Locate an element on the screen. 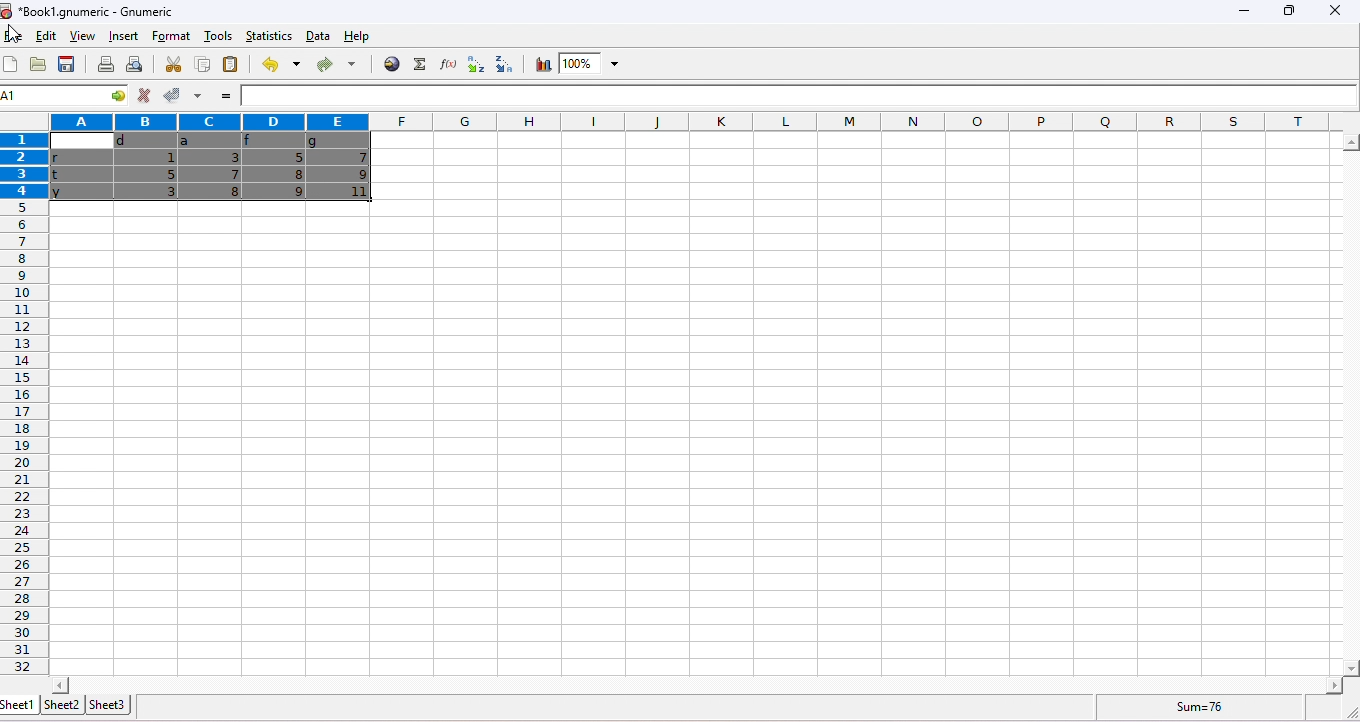 Image resolution: width=1360 pixels, height=722 pixels. title is located at coordinates (90, 11).